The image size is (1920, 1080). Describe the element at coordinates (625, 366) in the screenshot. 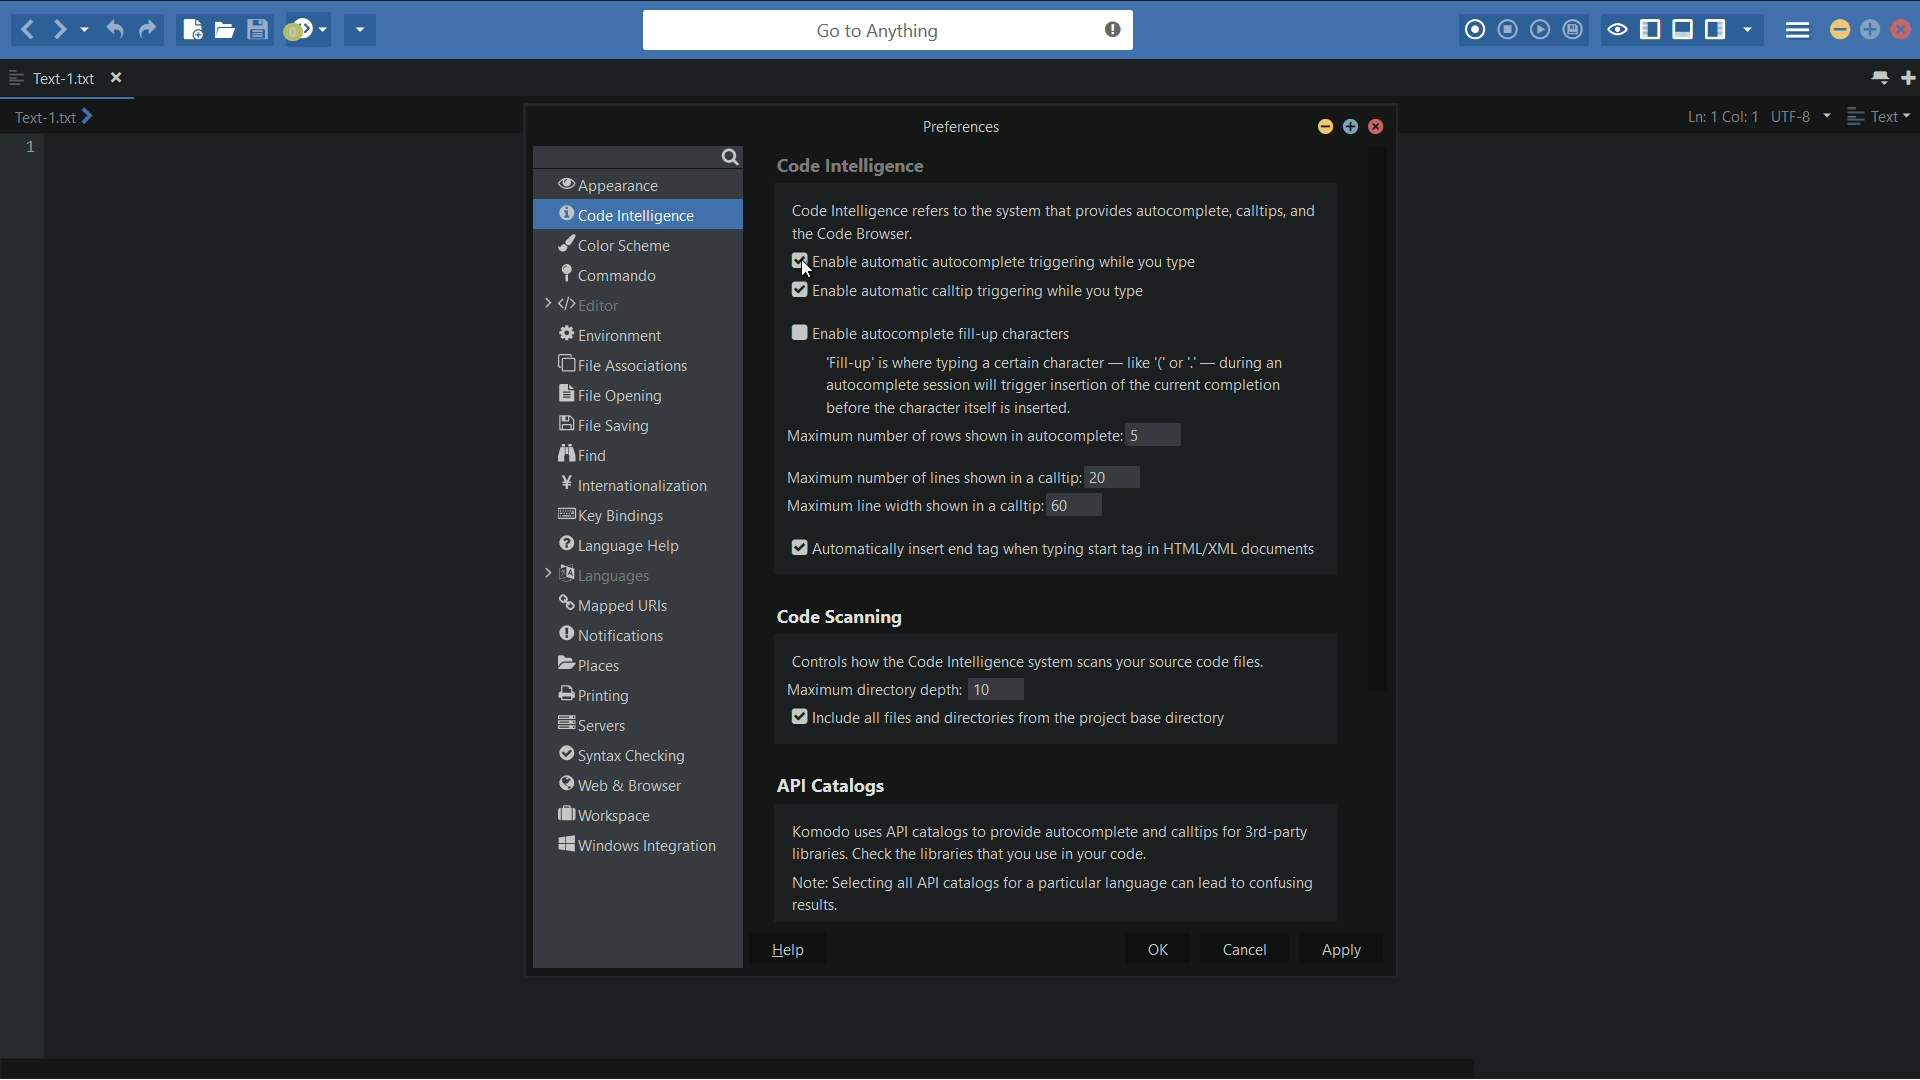

I see `file associations` at that location.